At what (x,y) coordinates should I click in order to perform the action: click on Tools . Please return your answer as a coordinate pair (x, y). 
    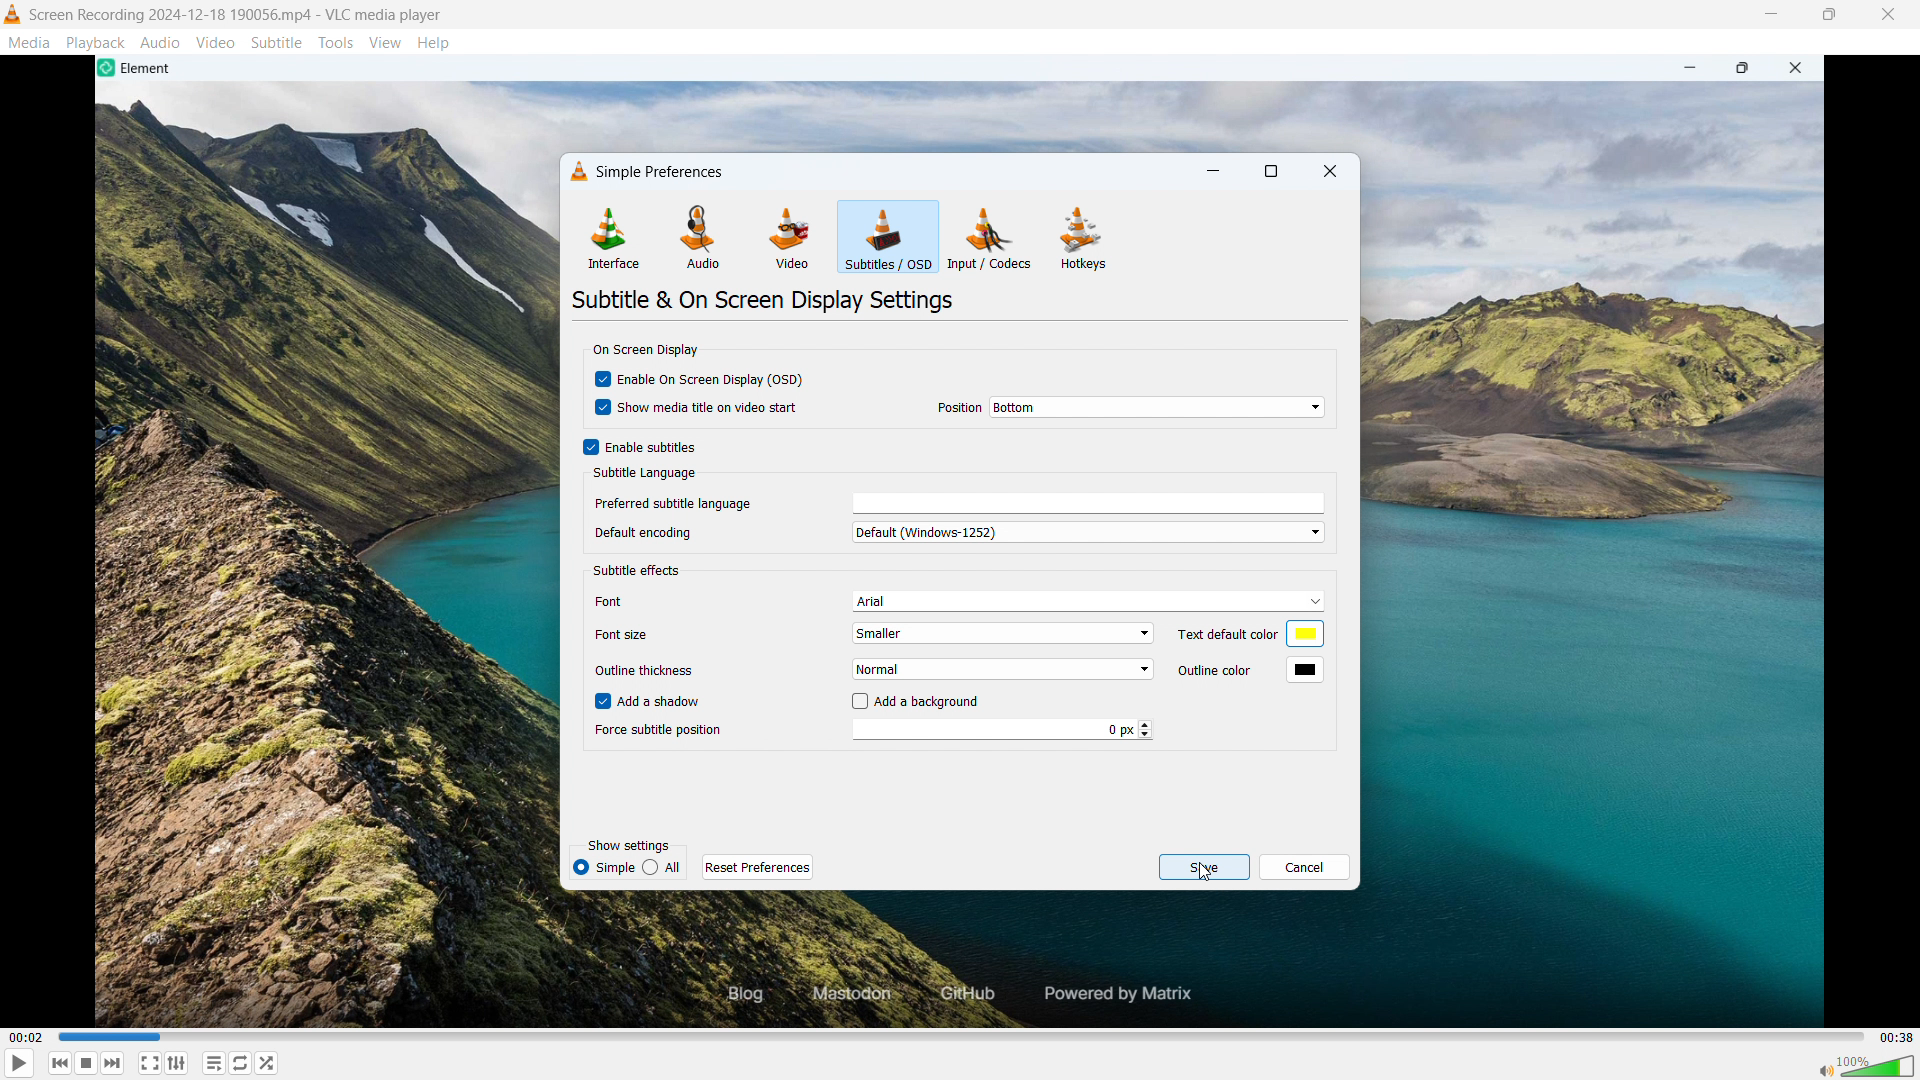
    Looking at the image, I should click on (336, 42).